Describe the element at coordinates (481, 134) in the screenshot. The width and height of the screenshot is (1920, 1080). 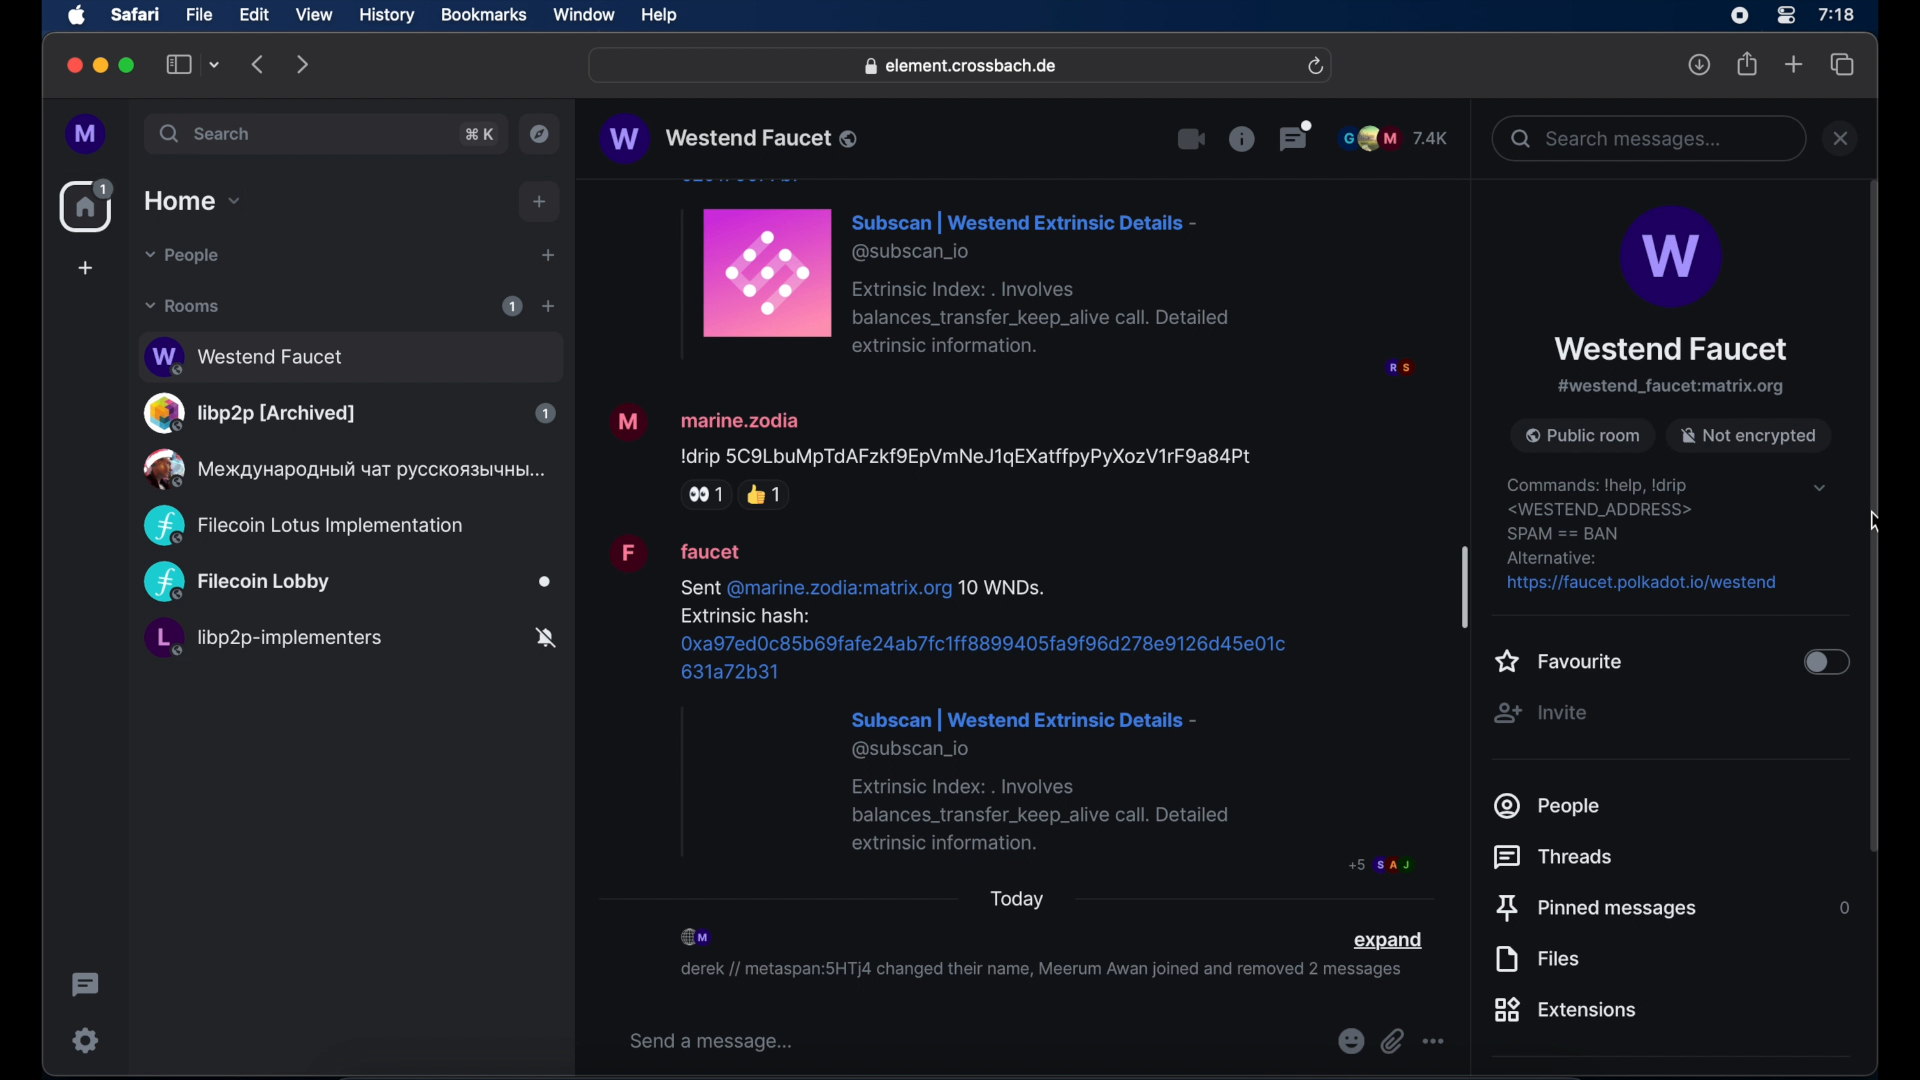
I see `search shortcut` at that location.